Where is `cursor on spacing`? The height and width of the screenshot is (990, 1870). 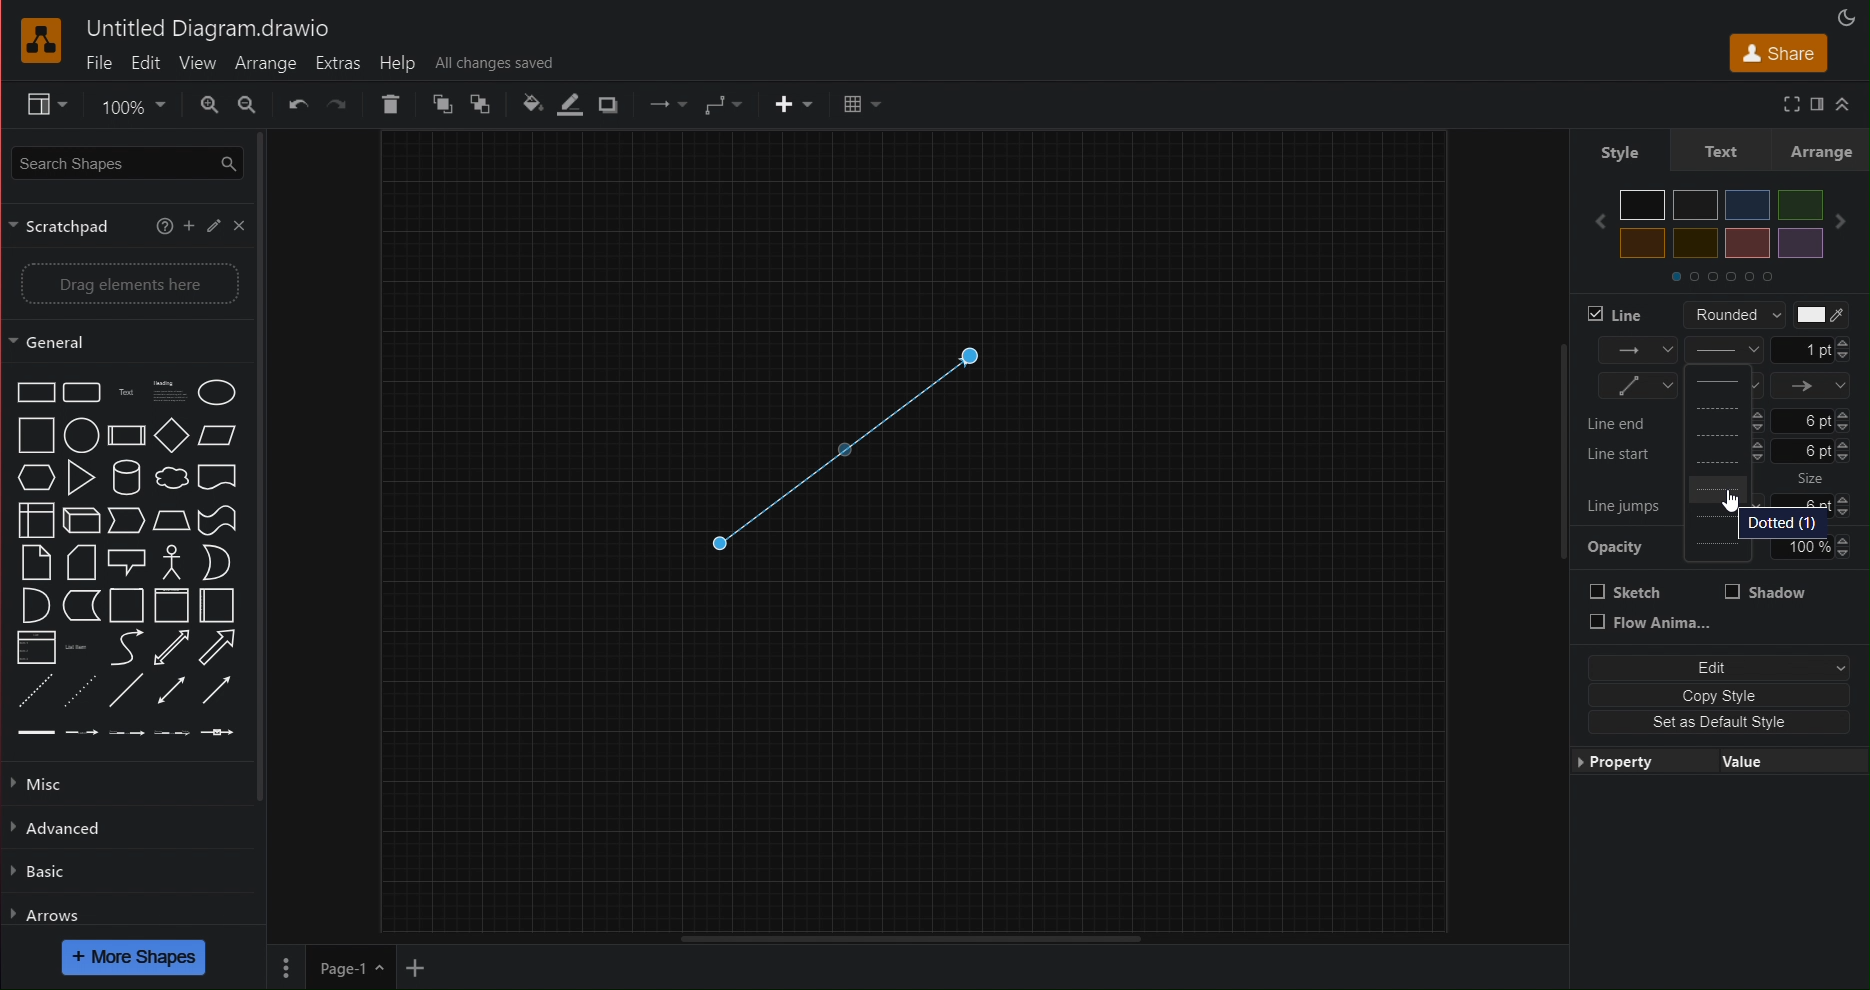
cursor on spacing is located at coordinates (1732, 500).